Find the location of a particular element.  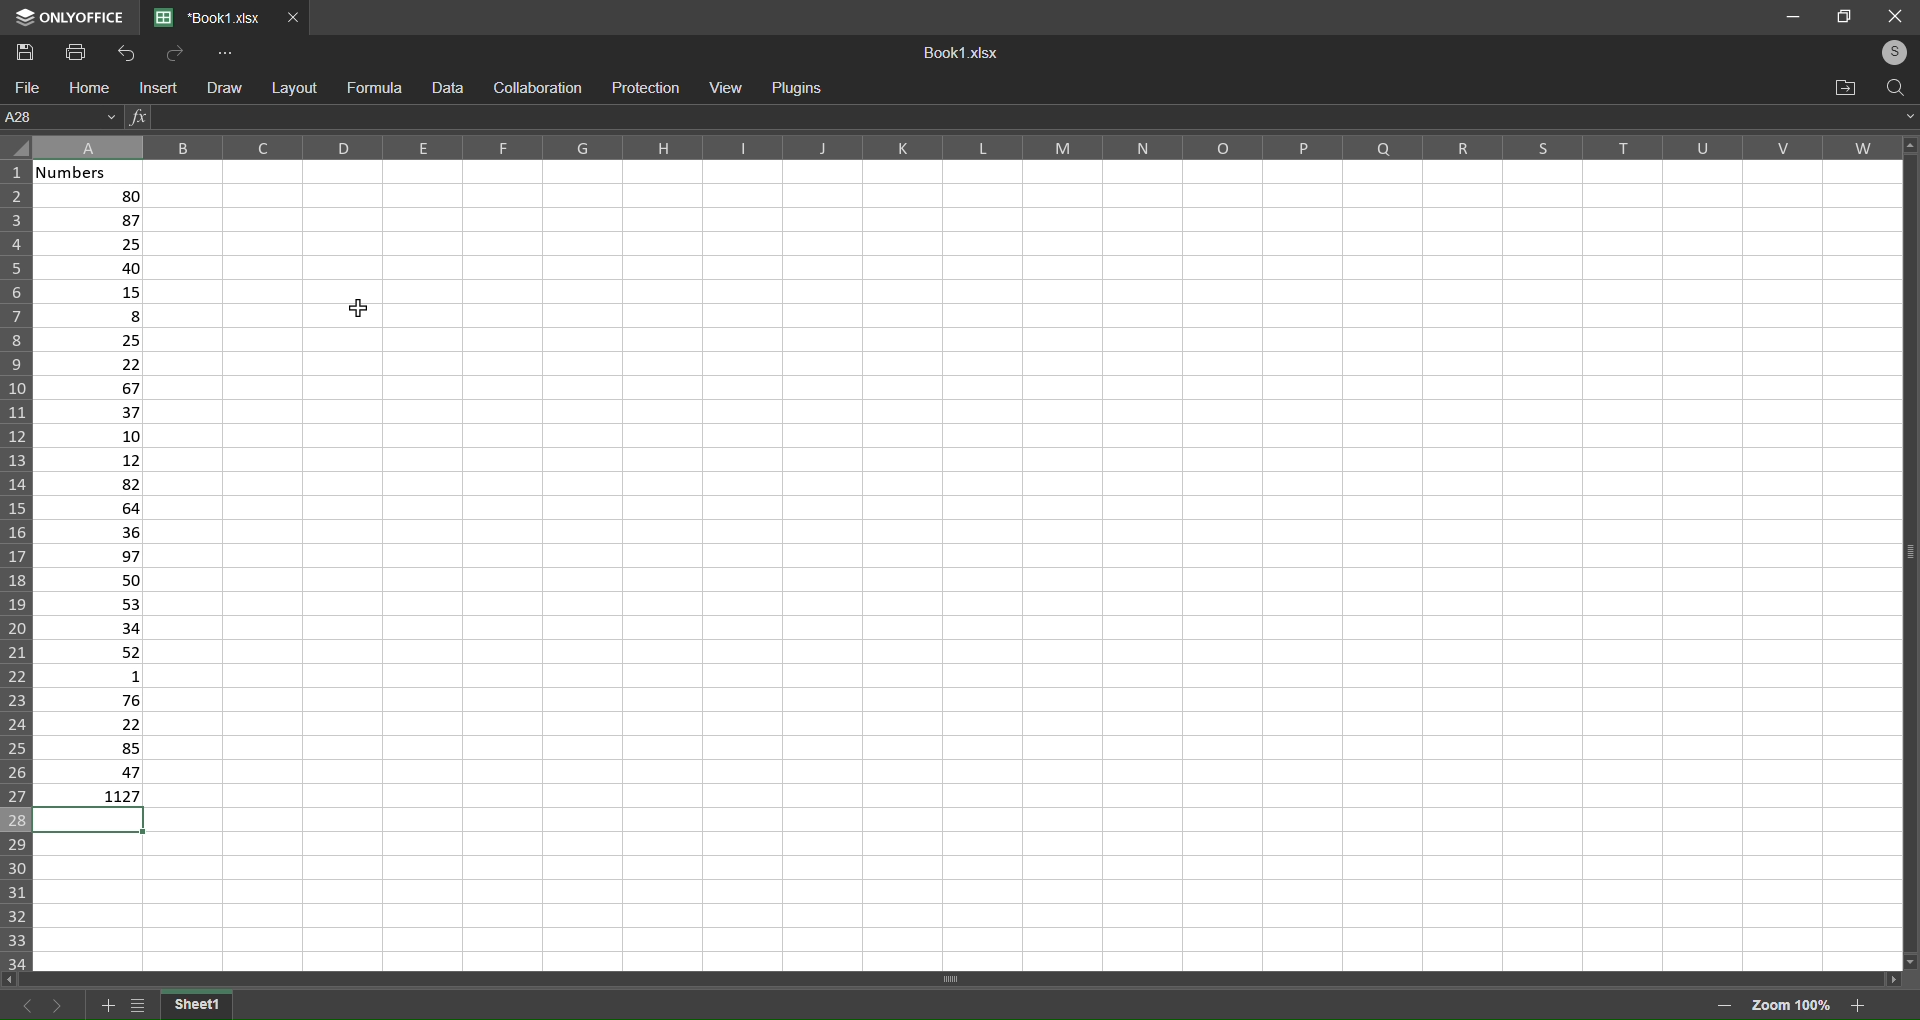

collaboration is located at coordinates (540, 88).